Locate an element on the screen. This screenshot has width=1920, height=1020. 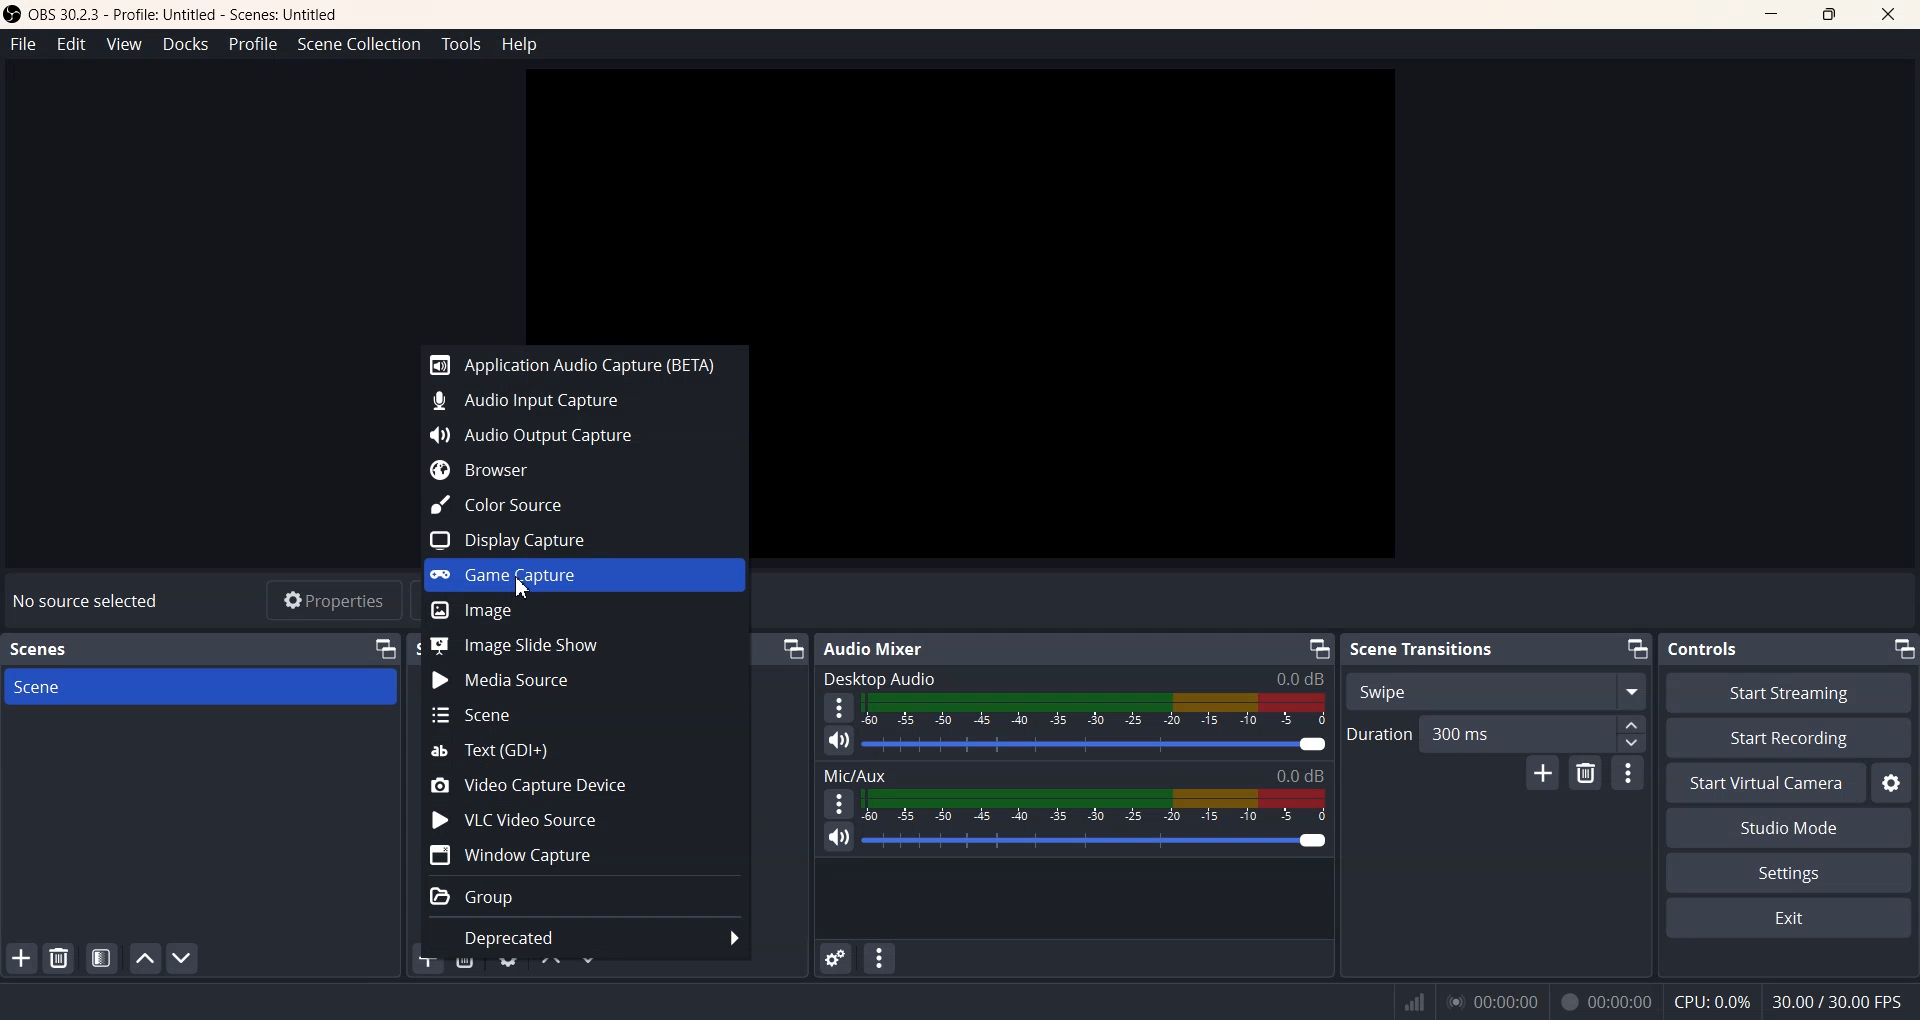
Add configurable Transistion is located at coordinates (1543, 773).